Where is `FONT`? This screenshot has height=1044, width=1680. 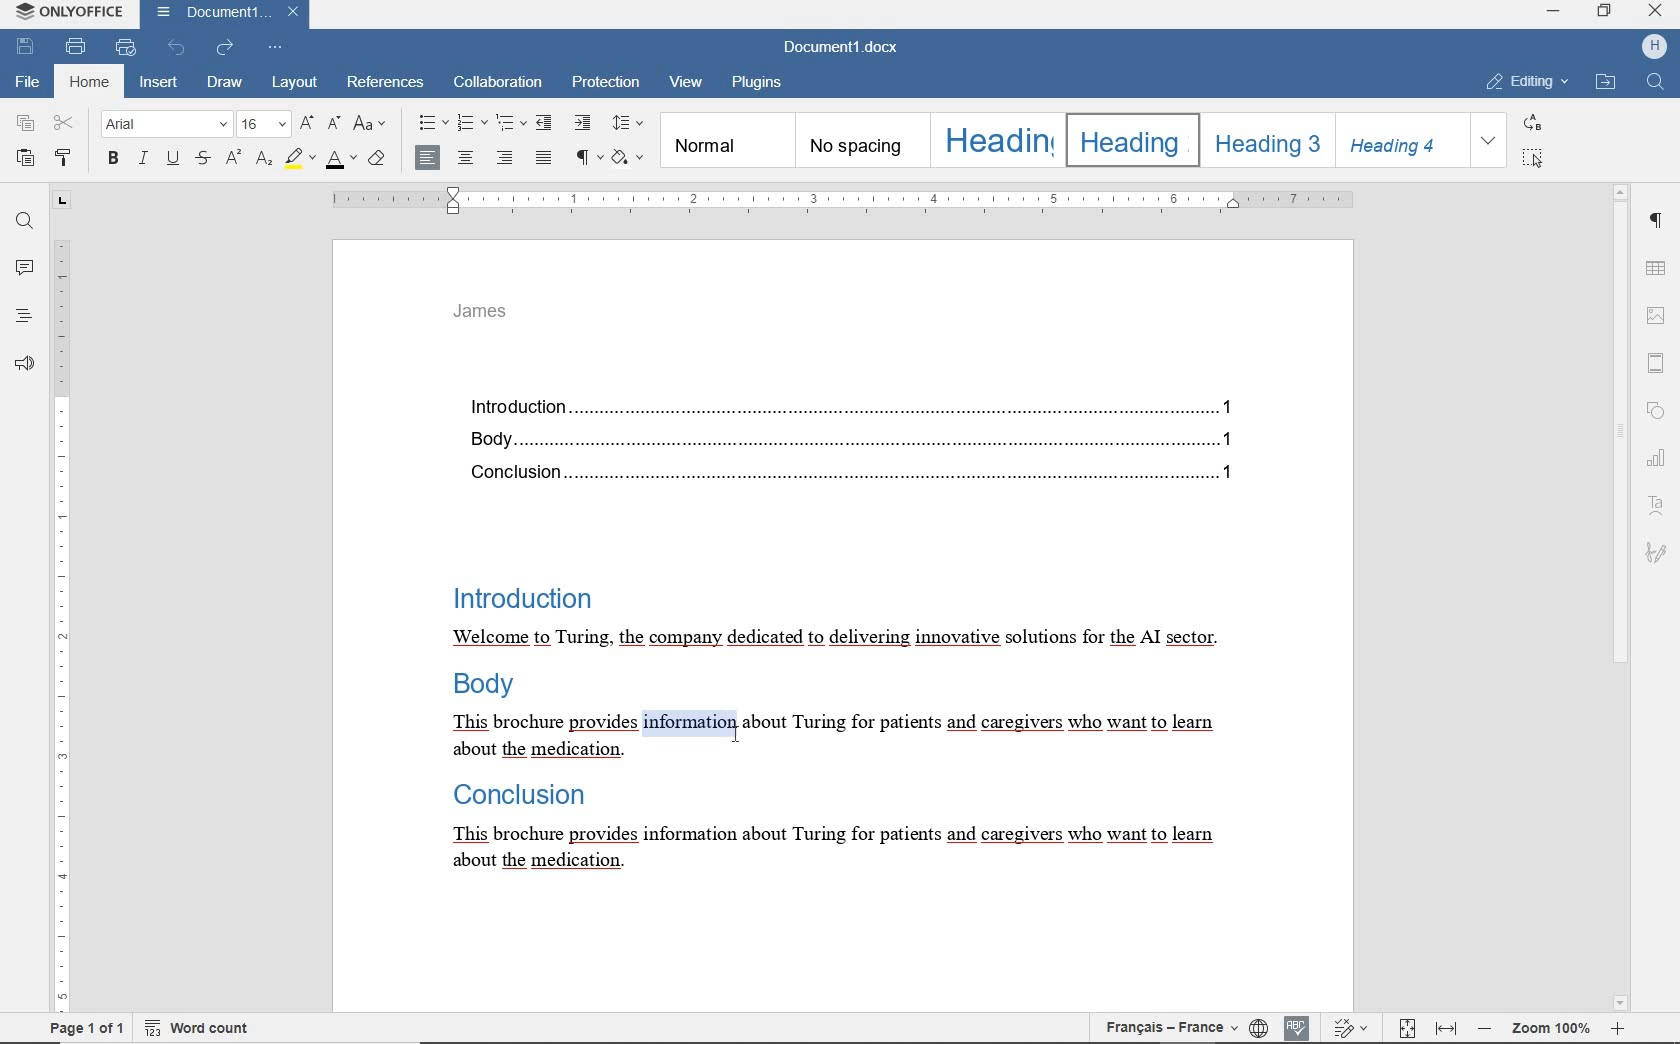 FONT is located at coordinates (168, 125).